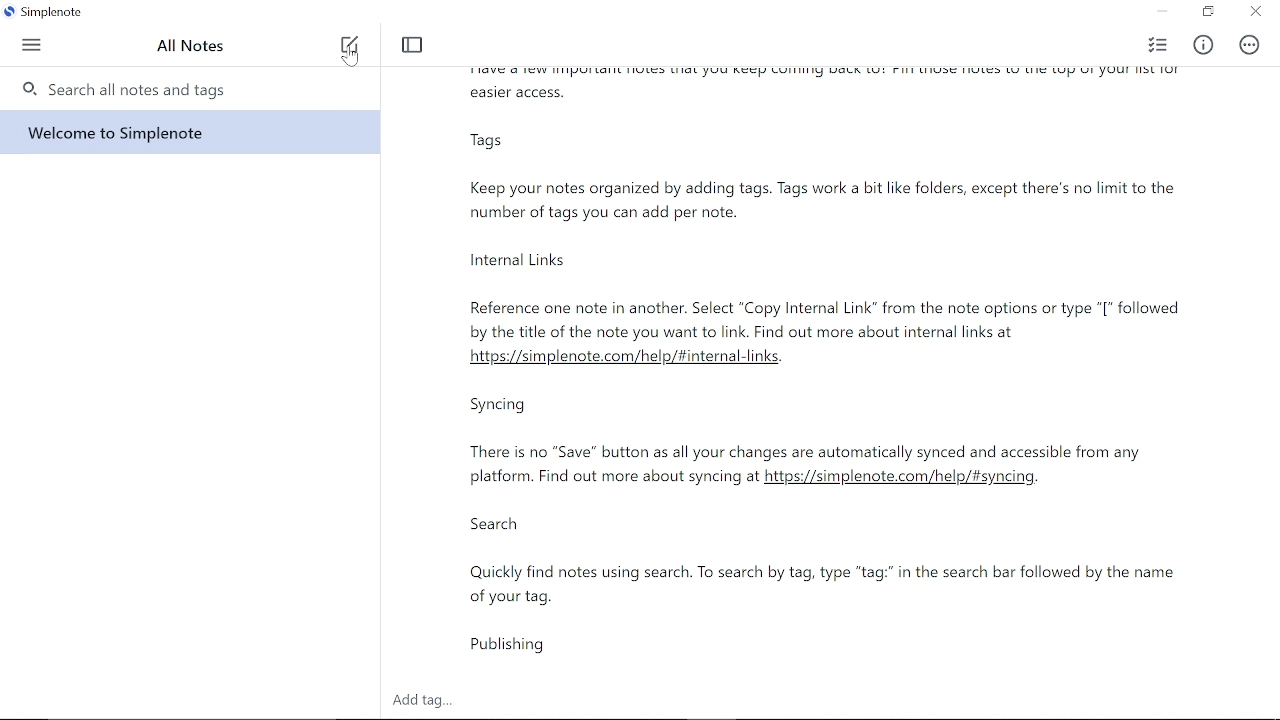  What do you see at coordinates (1256, 13) in the screenshot?
I see `Close` at bounding box center [1256, 13].